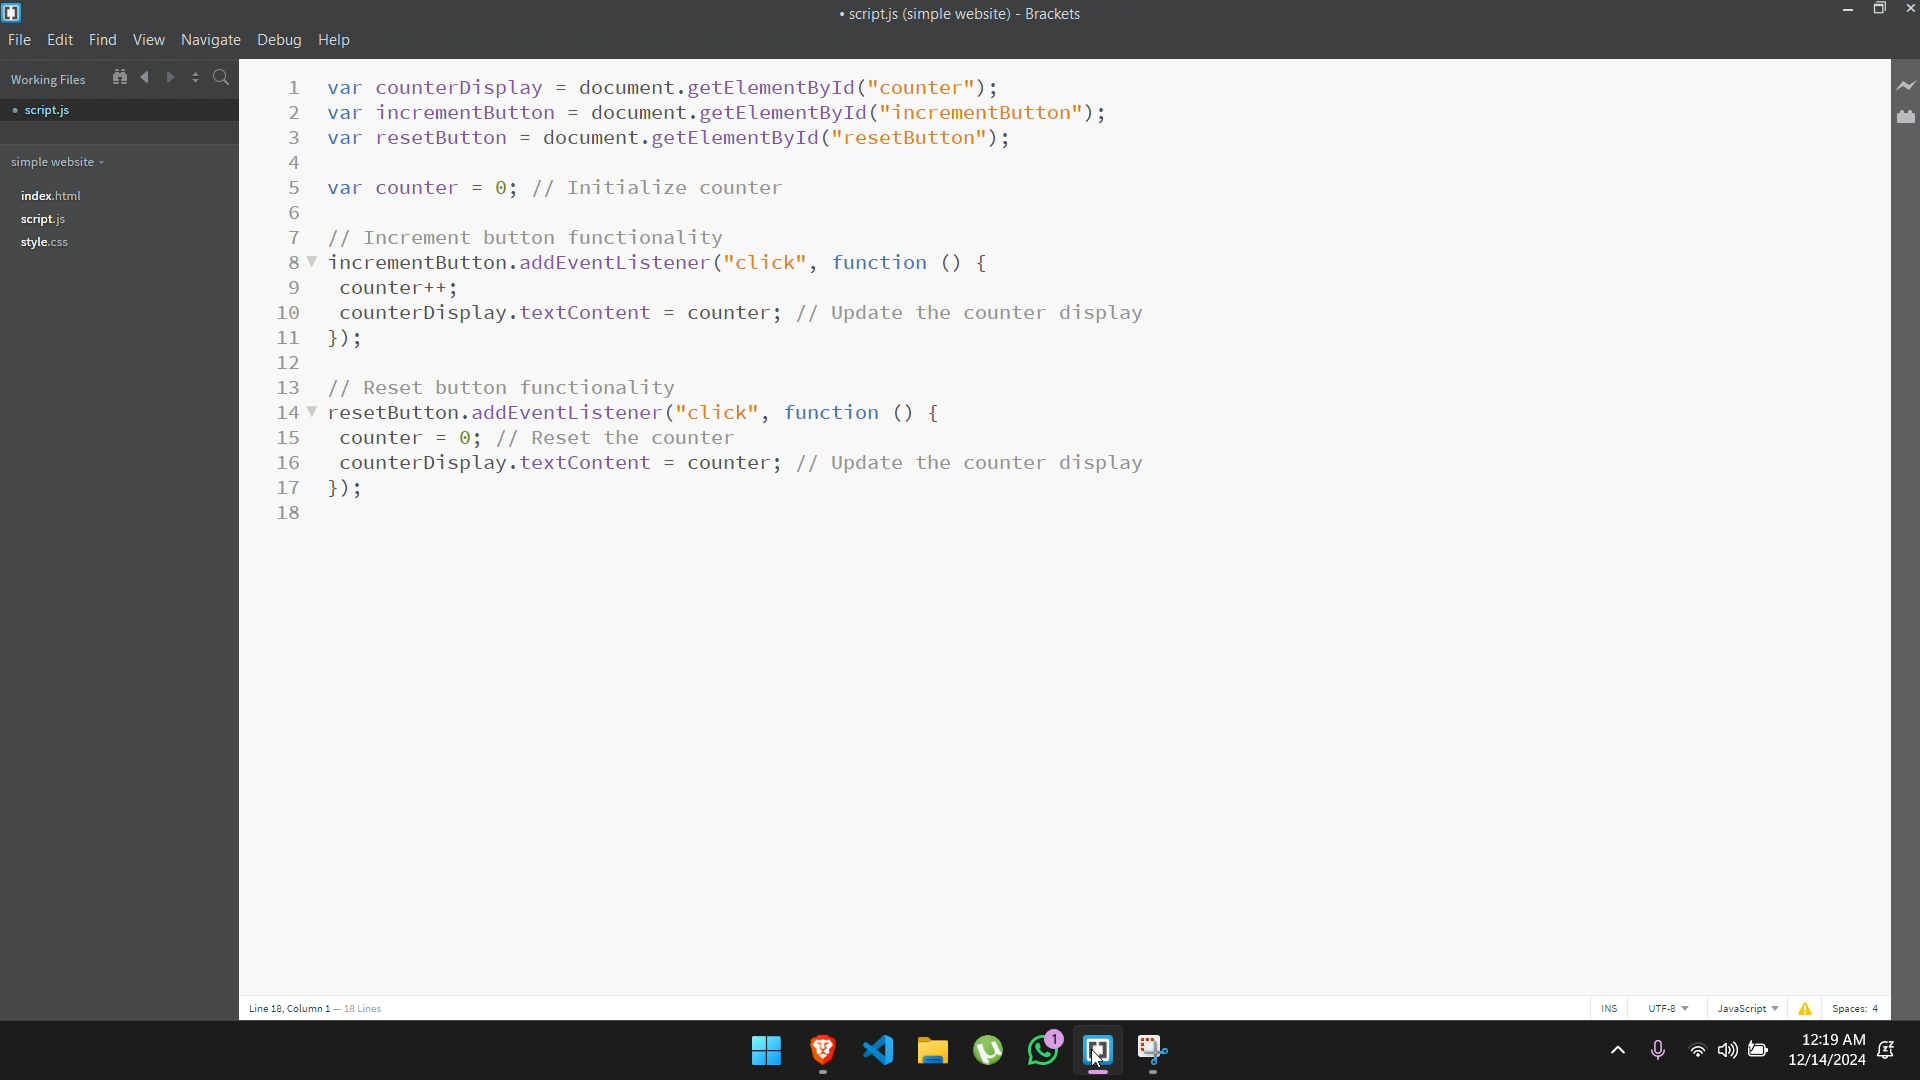 Image resolution: width=1920 pixels, height=1080 pixels. Describe the element at coordinates (48, 194) in the screenshot. I see `index.html ` at that location.